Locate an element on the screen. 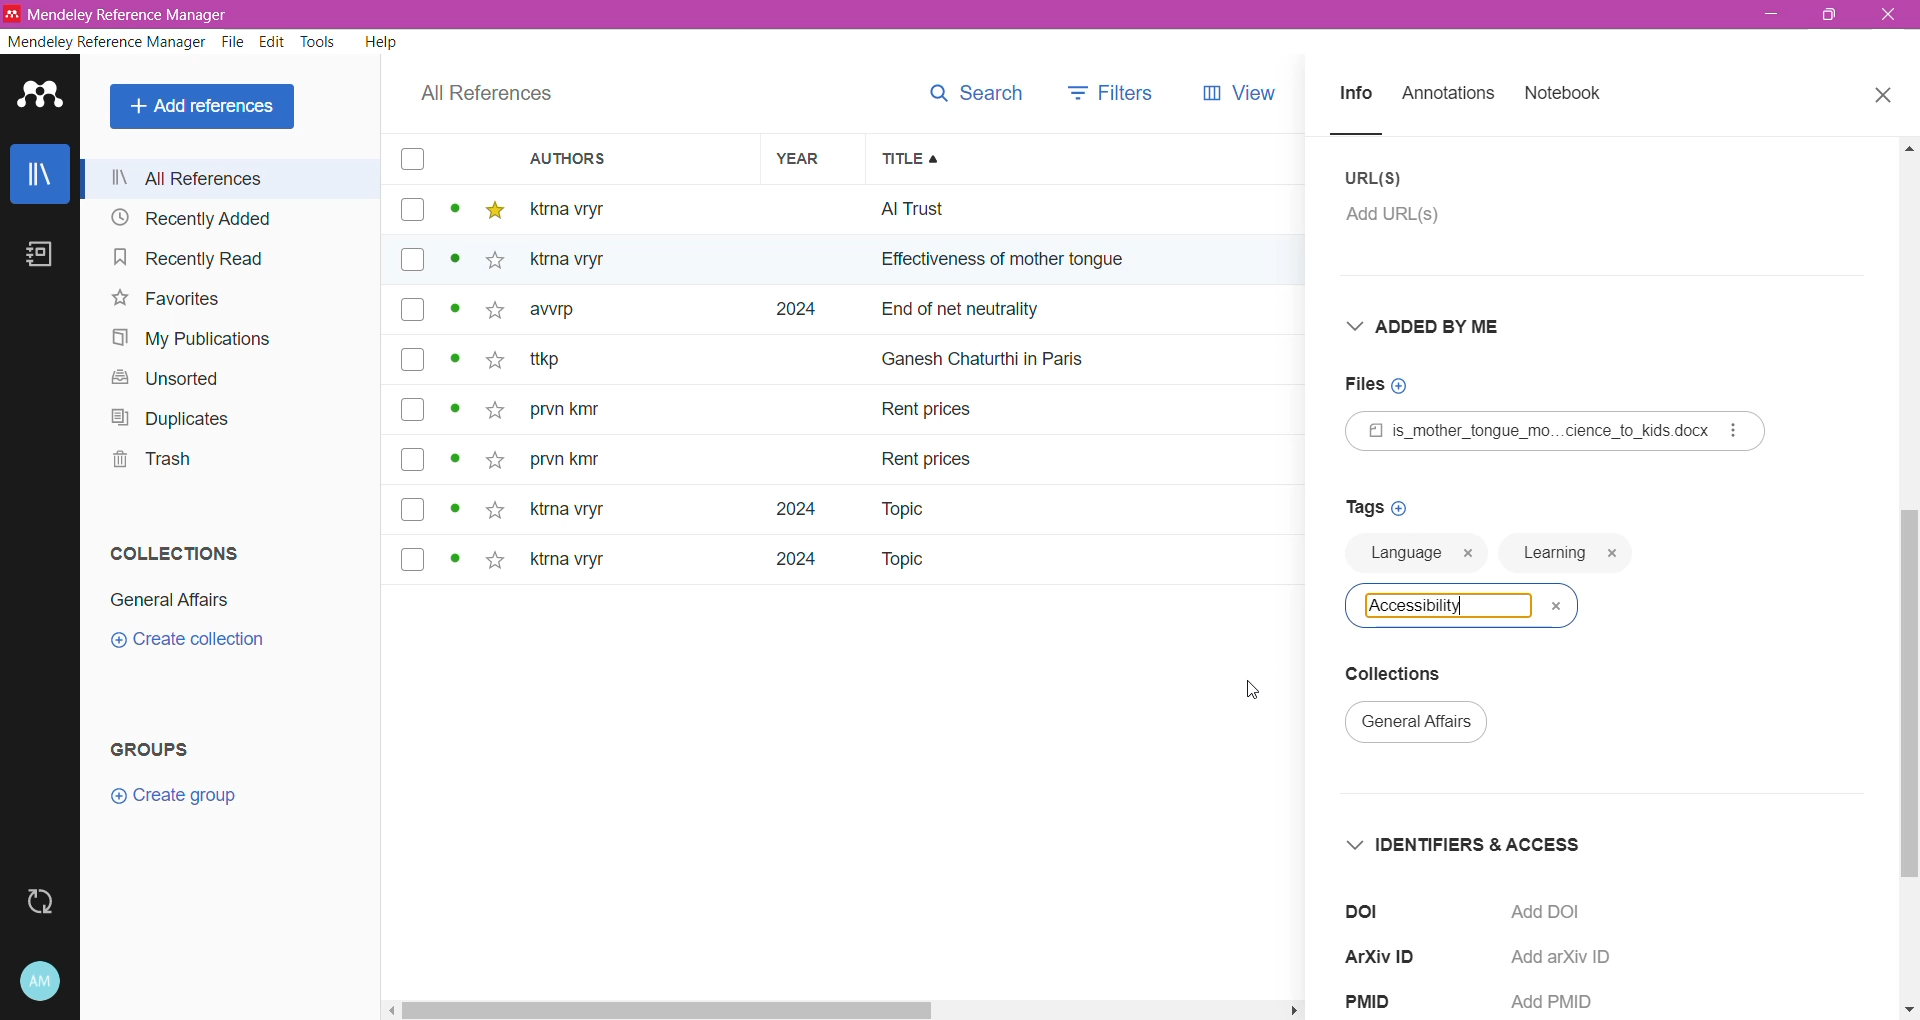 The height and width of the screenshot is (1020, 1920).  is located at coordinates (581, 260).